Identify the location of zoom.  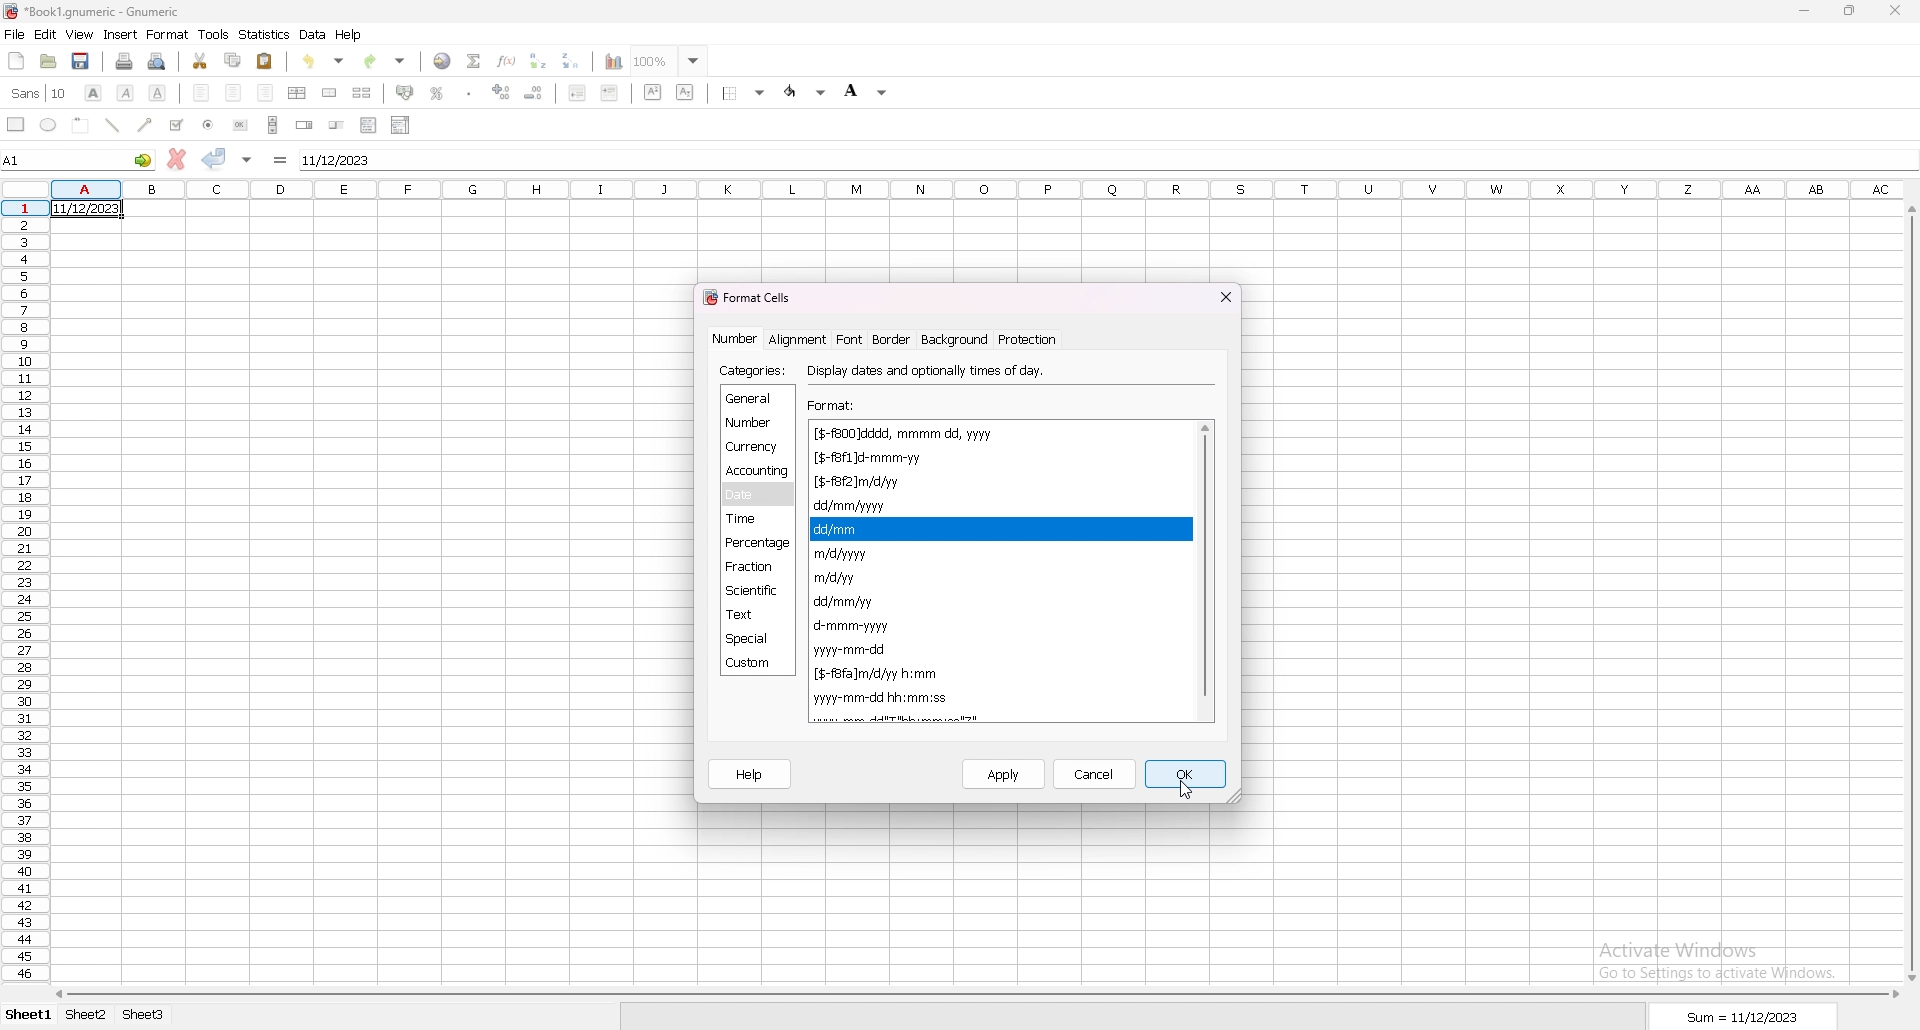
(670, 60).